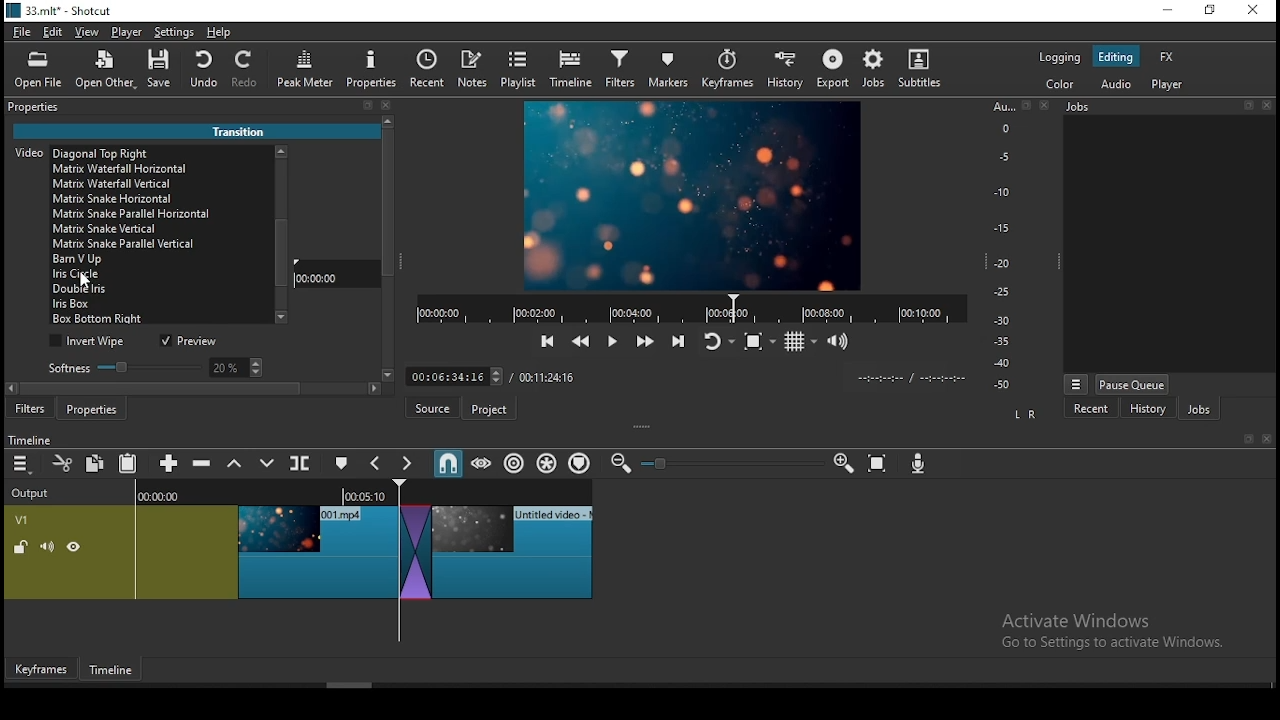  What do you see at coordinates (670, 72) in the screenshot?
I see `markers` at bounding box center [670, 72].